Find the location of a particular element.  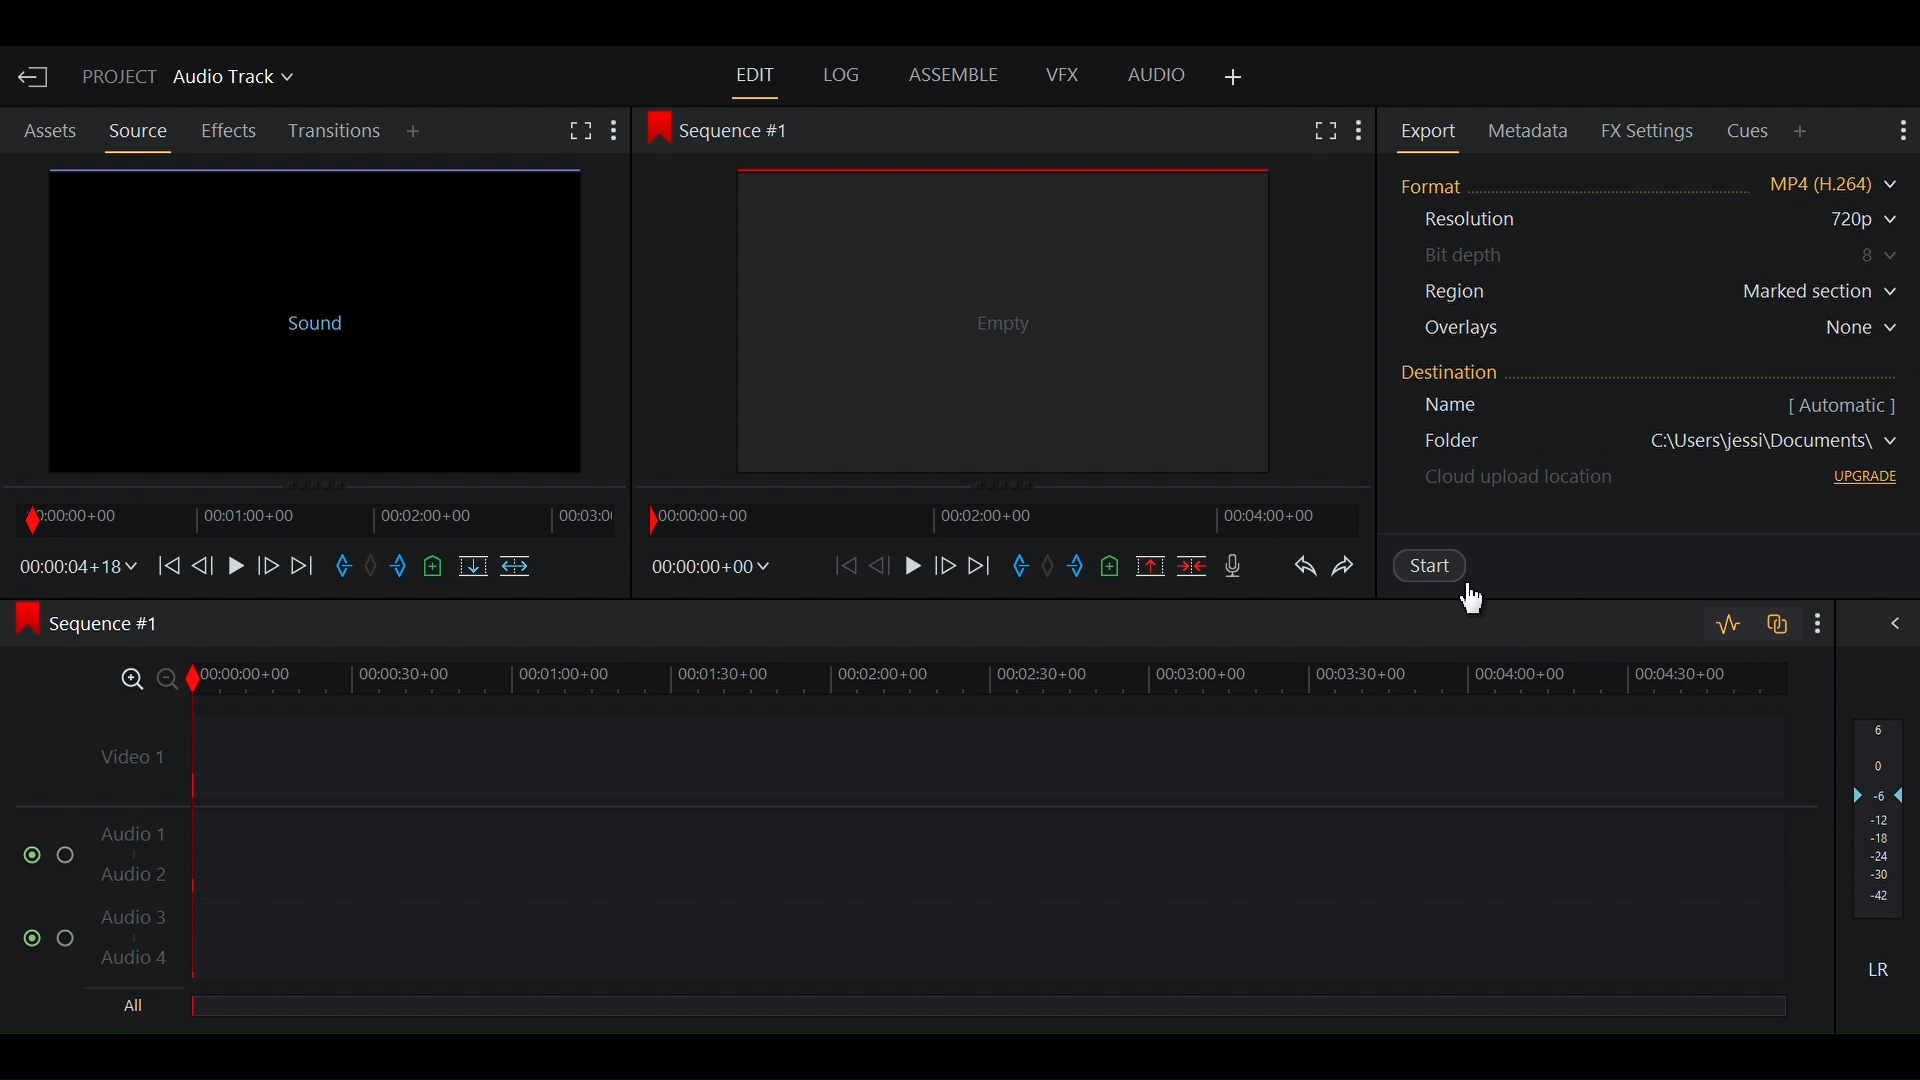

Show/Change current project details is located at coordinates (190, 80).